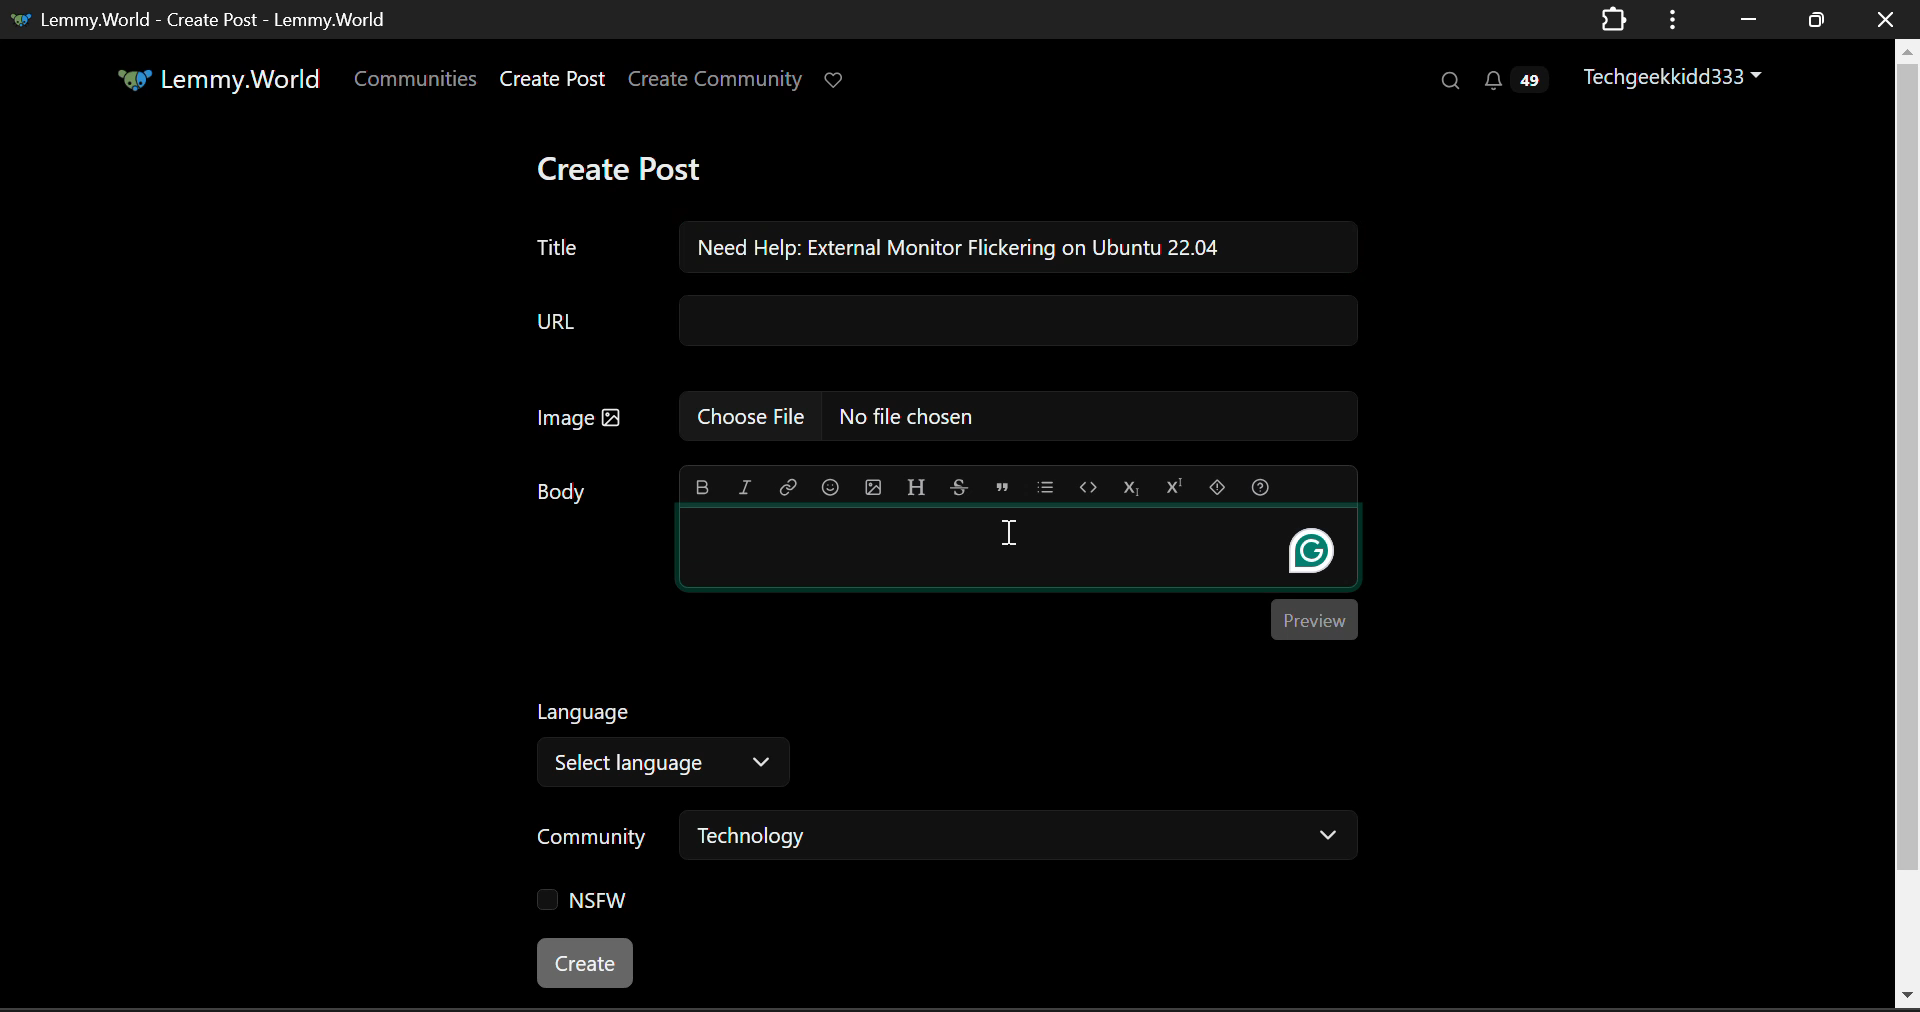 The image size is (1920, 1012). Describe the element at coordinates (835, 82) in the screenshot. I see `Donate to Lemmy` at that location.